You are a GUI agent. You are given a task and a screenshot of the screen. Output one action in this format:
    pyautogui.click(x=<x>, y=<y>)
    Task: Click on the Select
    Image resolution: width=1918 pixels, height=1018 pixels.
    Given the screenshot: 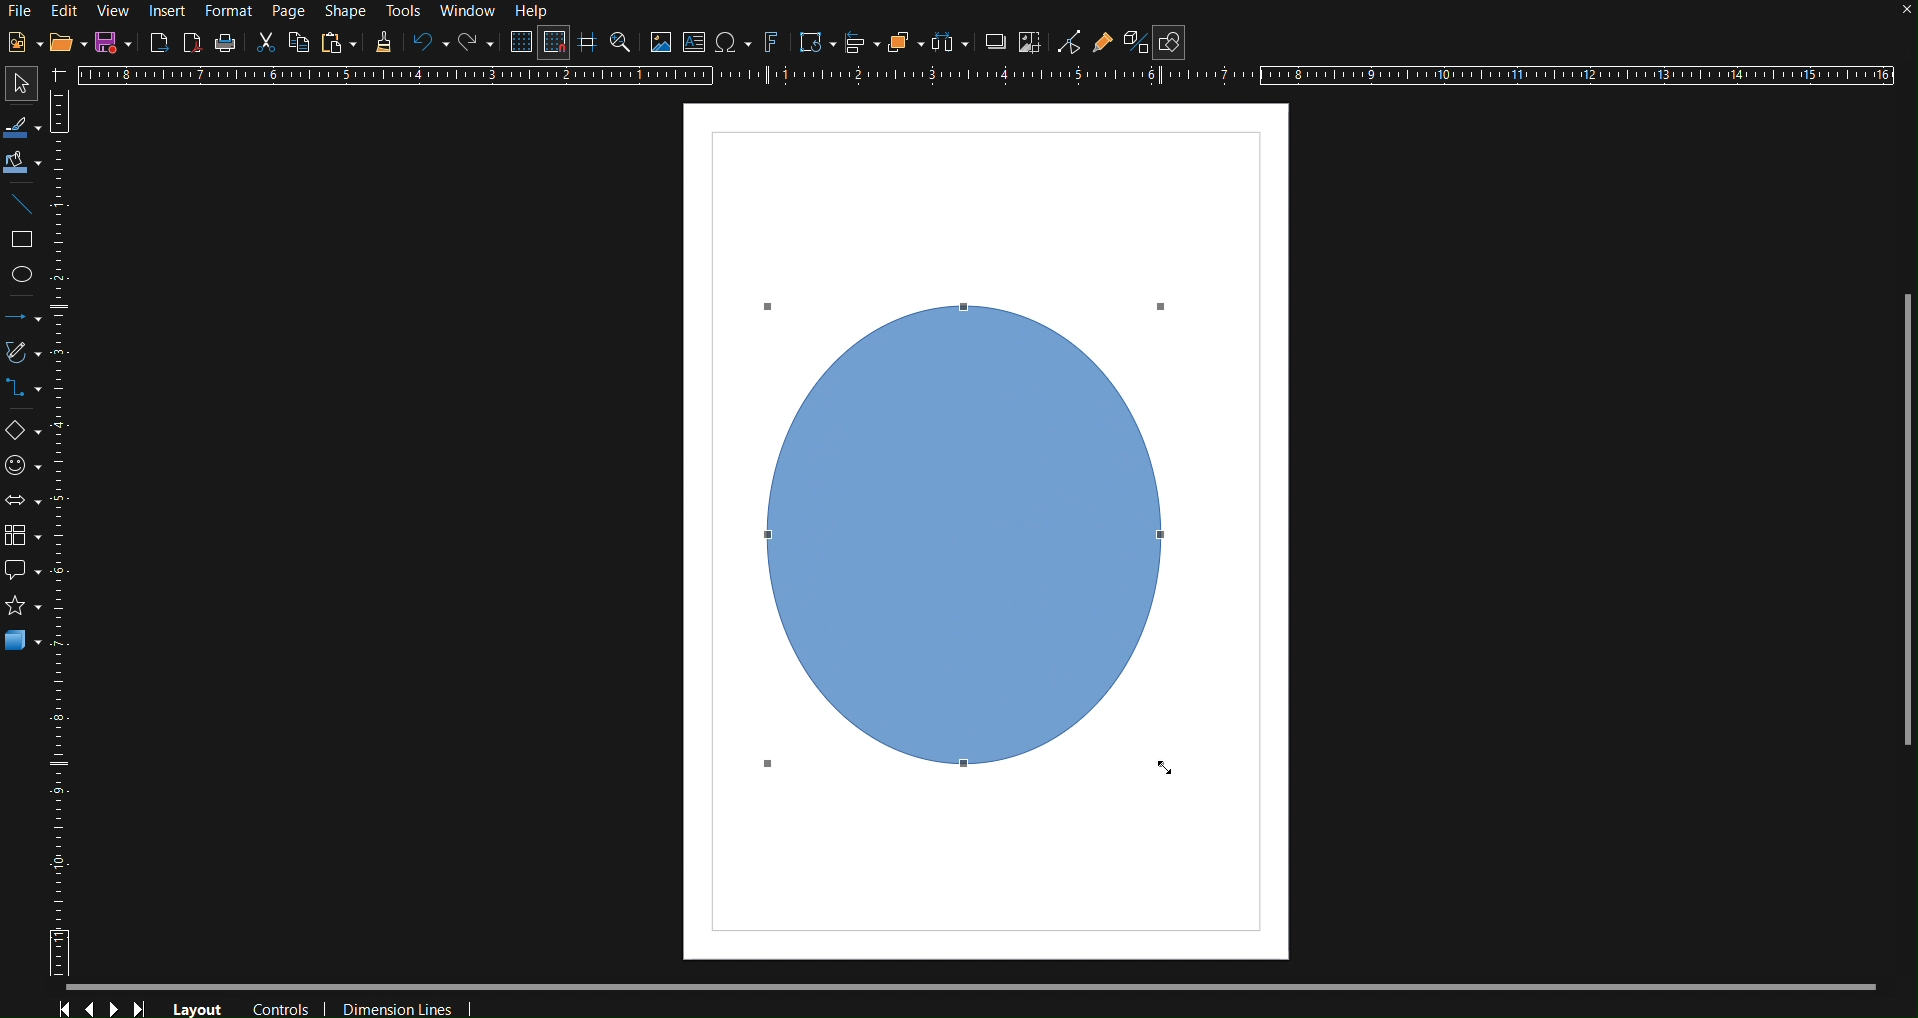 What is the action you would take?
    pyautogui.click(x=17, y=84)
    